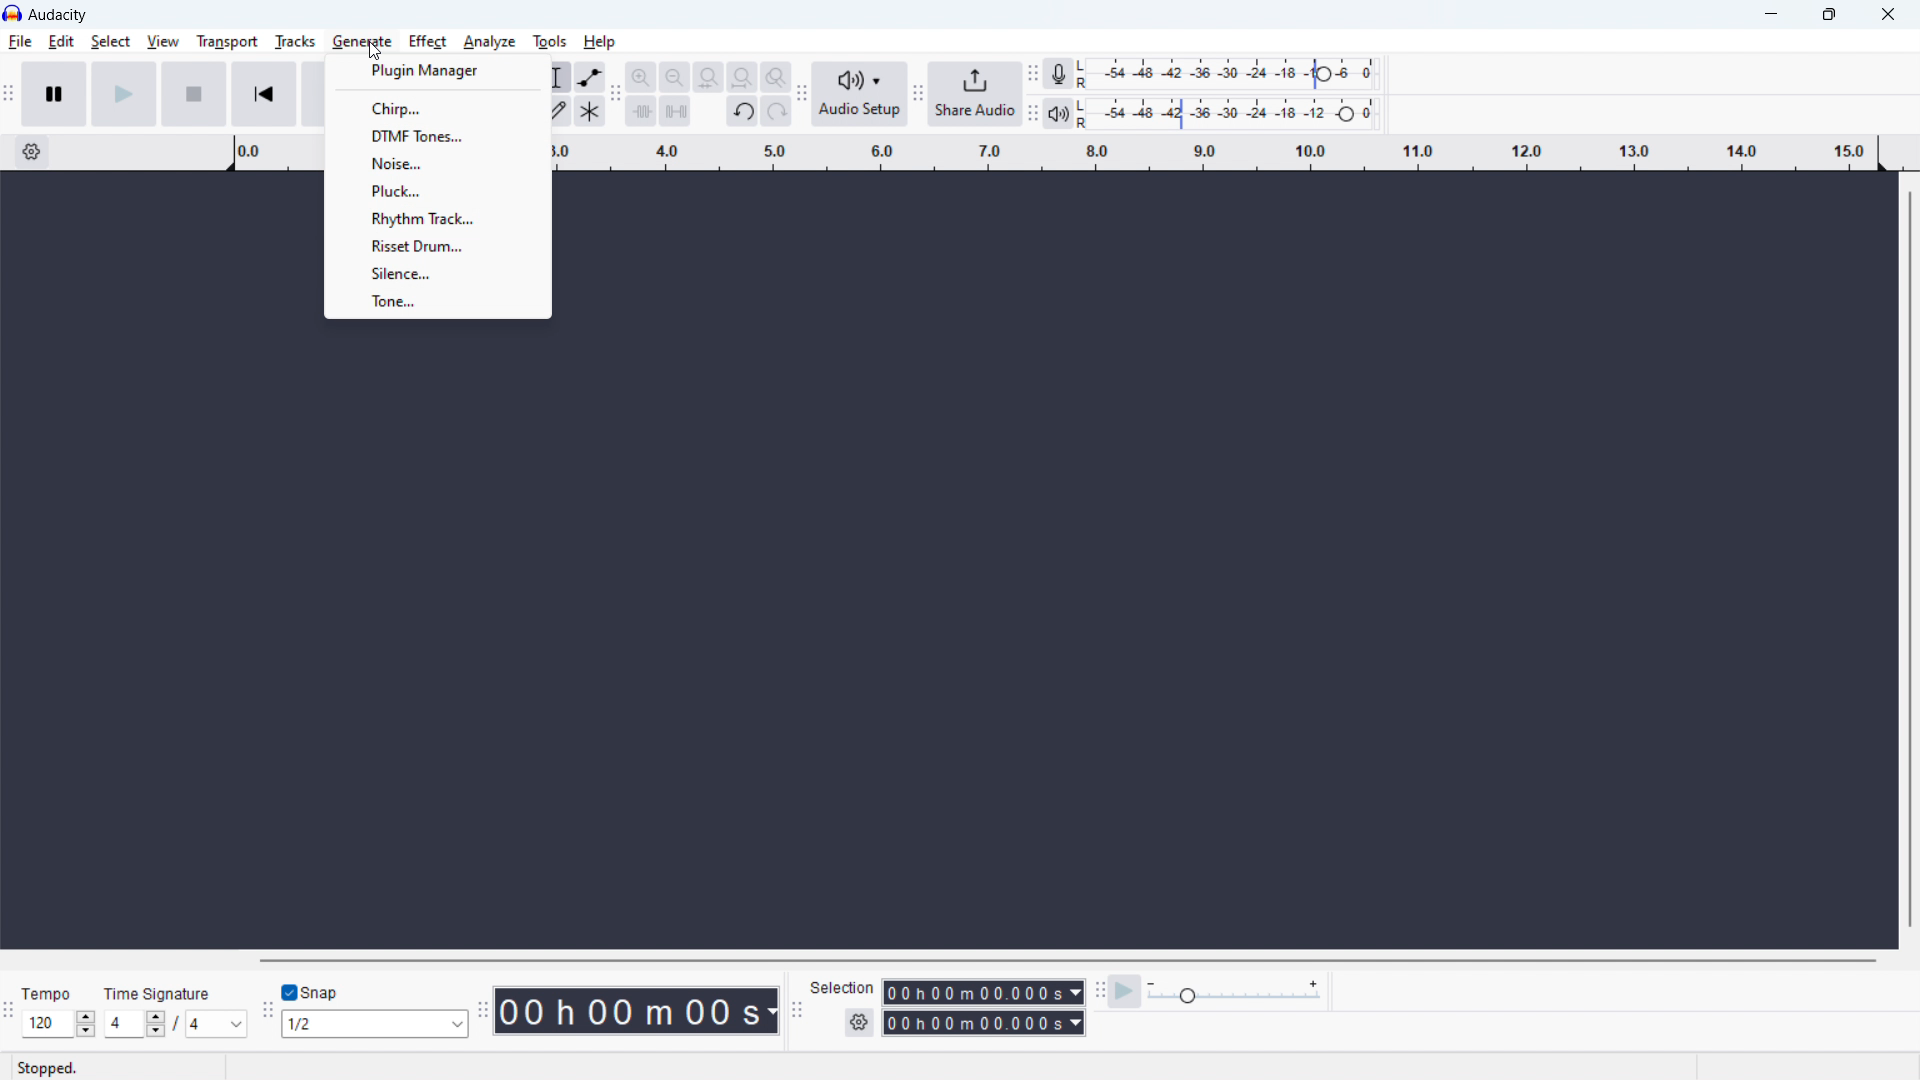 This screenshot has height=1080, width=1920. What do you see at coordinates (82, 16) in the screenshot?
I see `title` at bounding box center [82, 16].